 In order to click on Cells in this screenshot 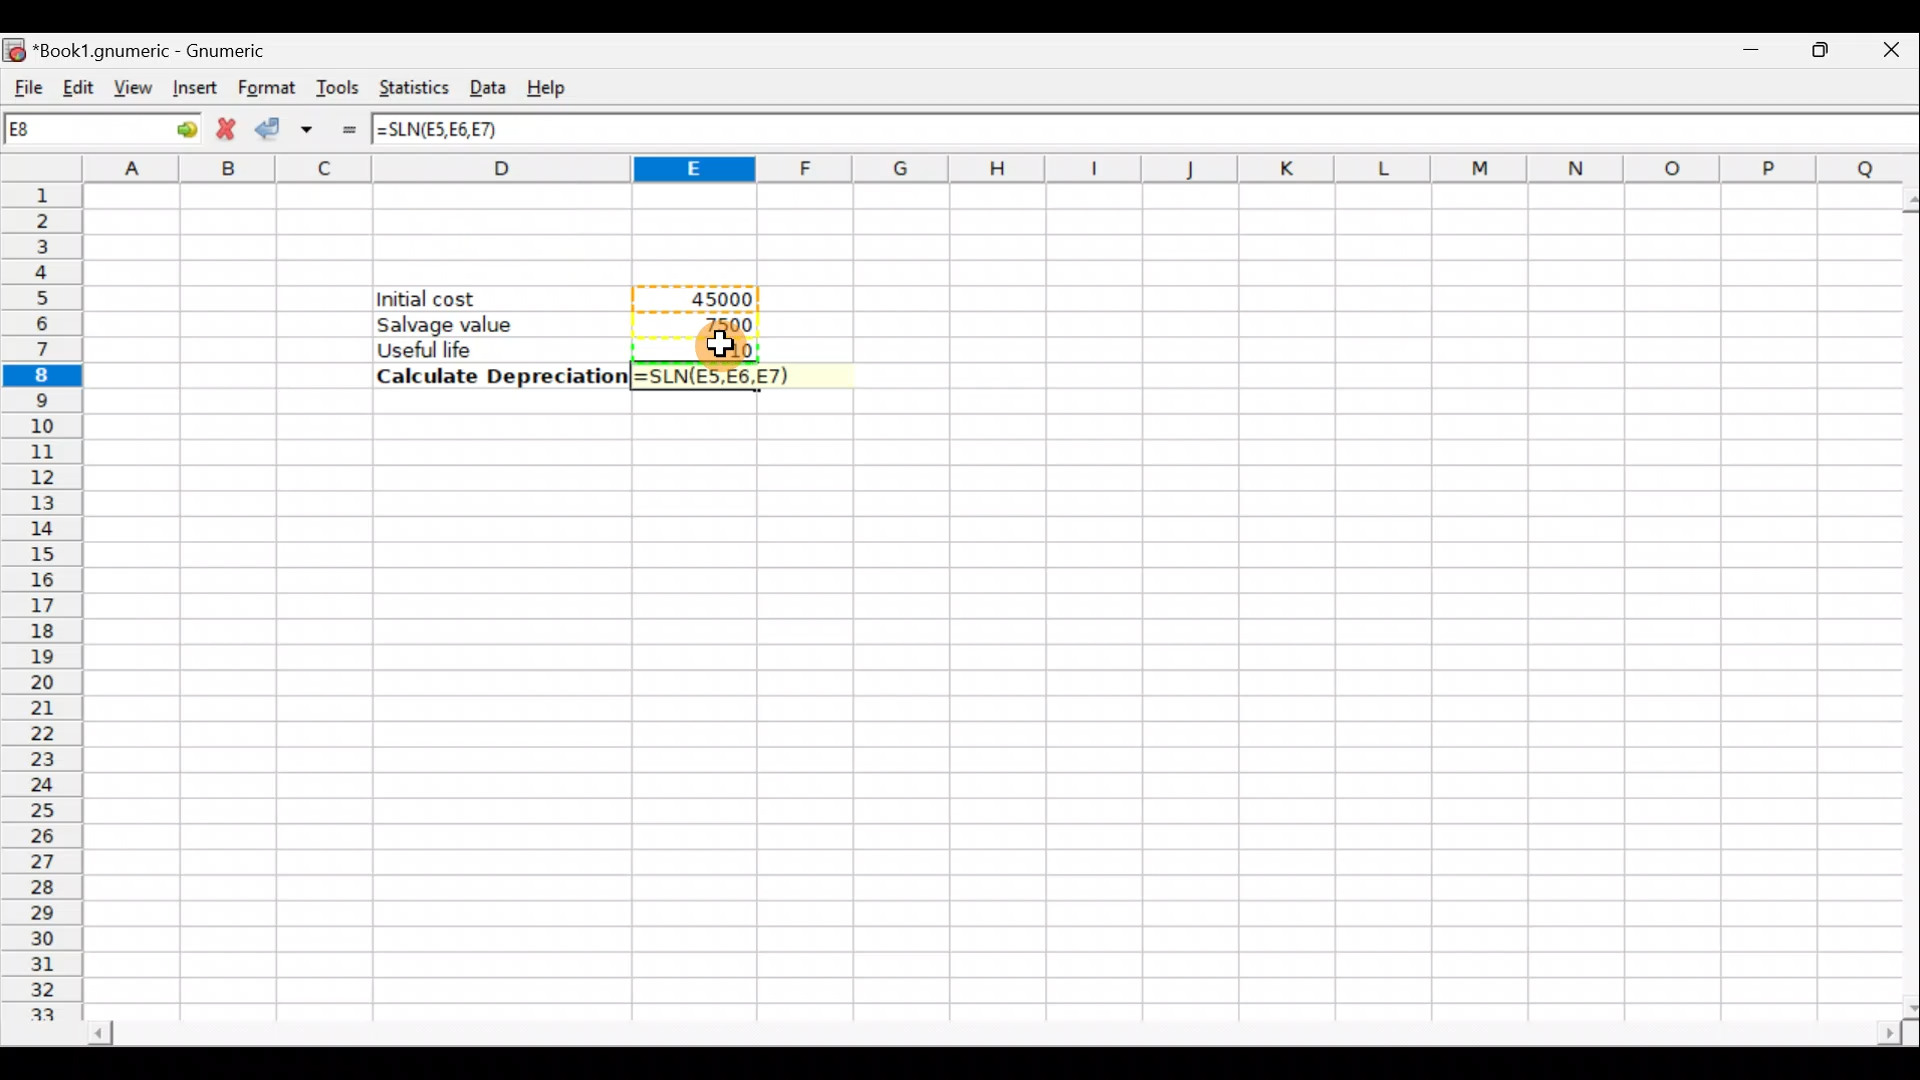, I will do `click(985, 710)`.